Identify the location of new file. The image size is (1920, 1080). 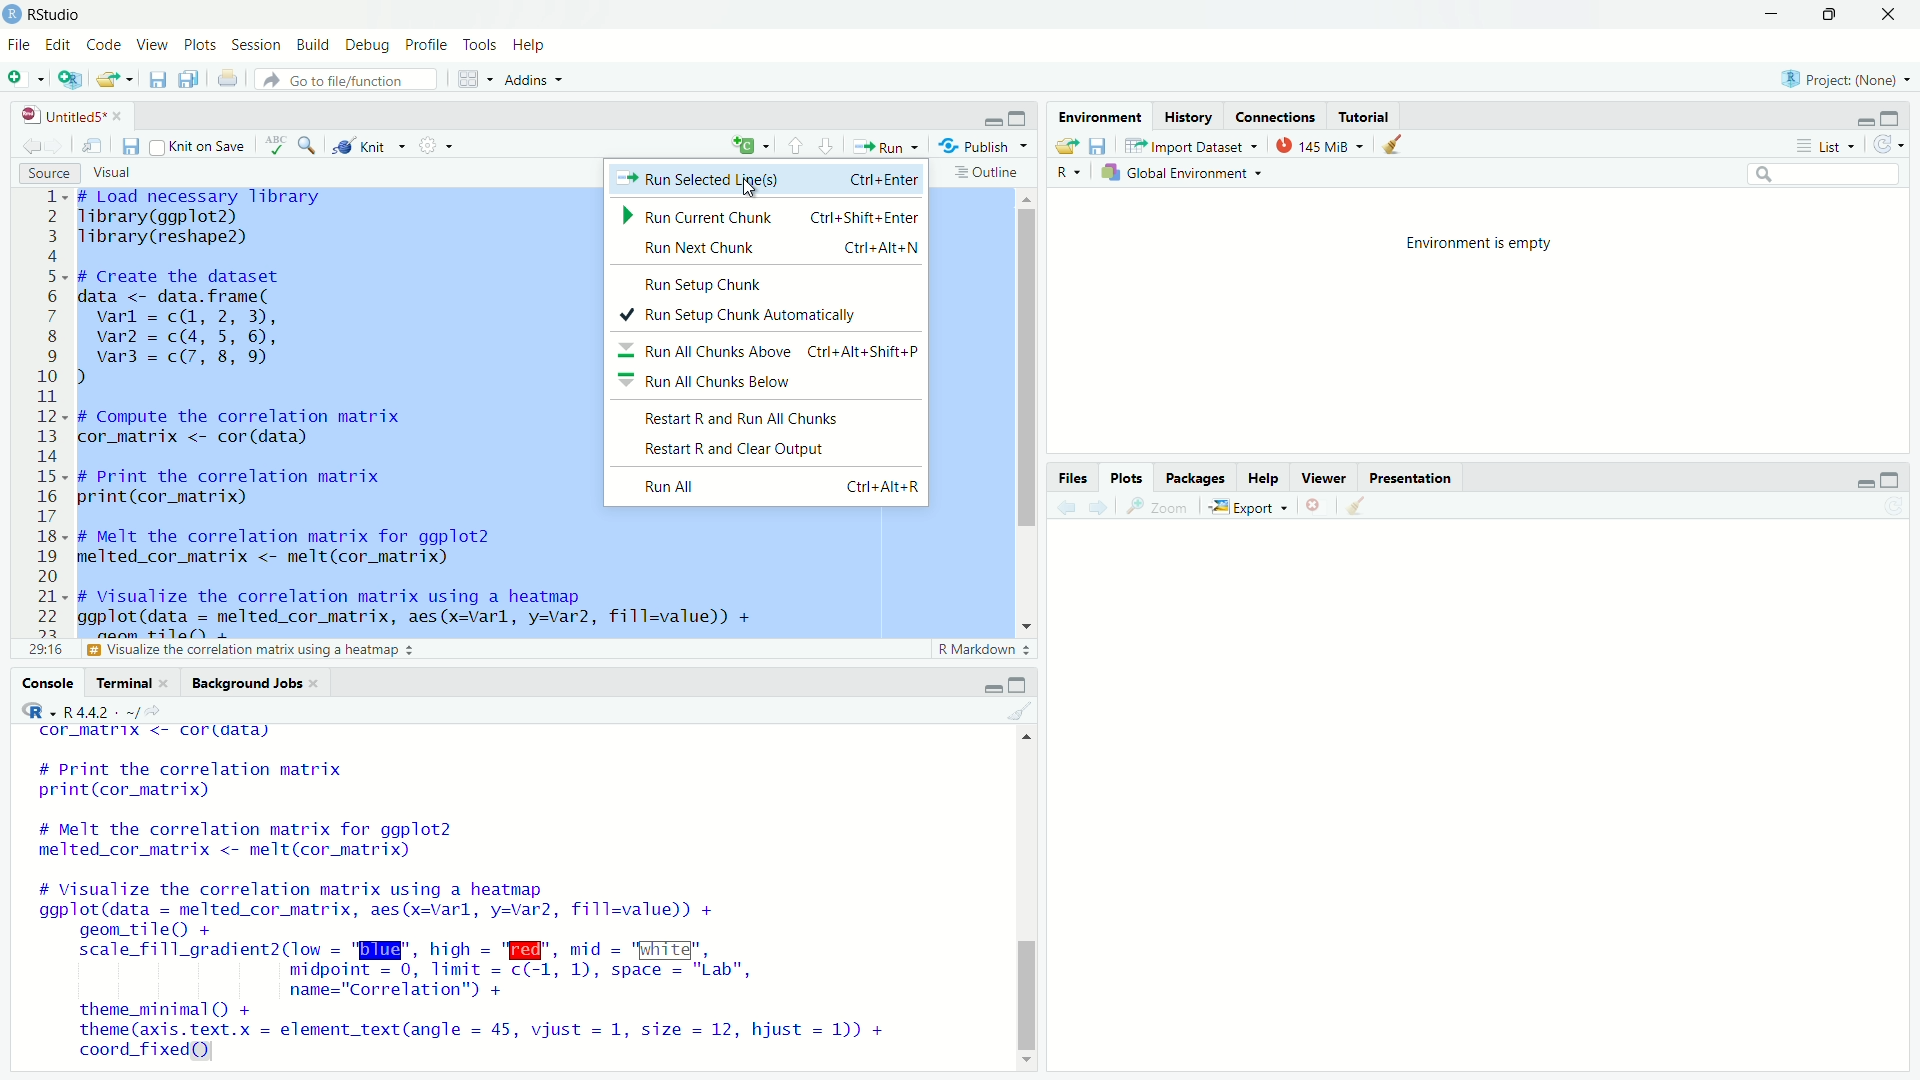
(20, 79).